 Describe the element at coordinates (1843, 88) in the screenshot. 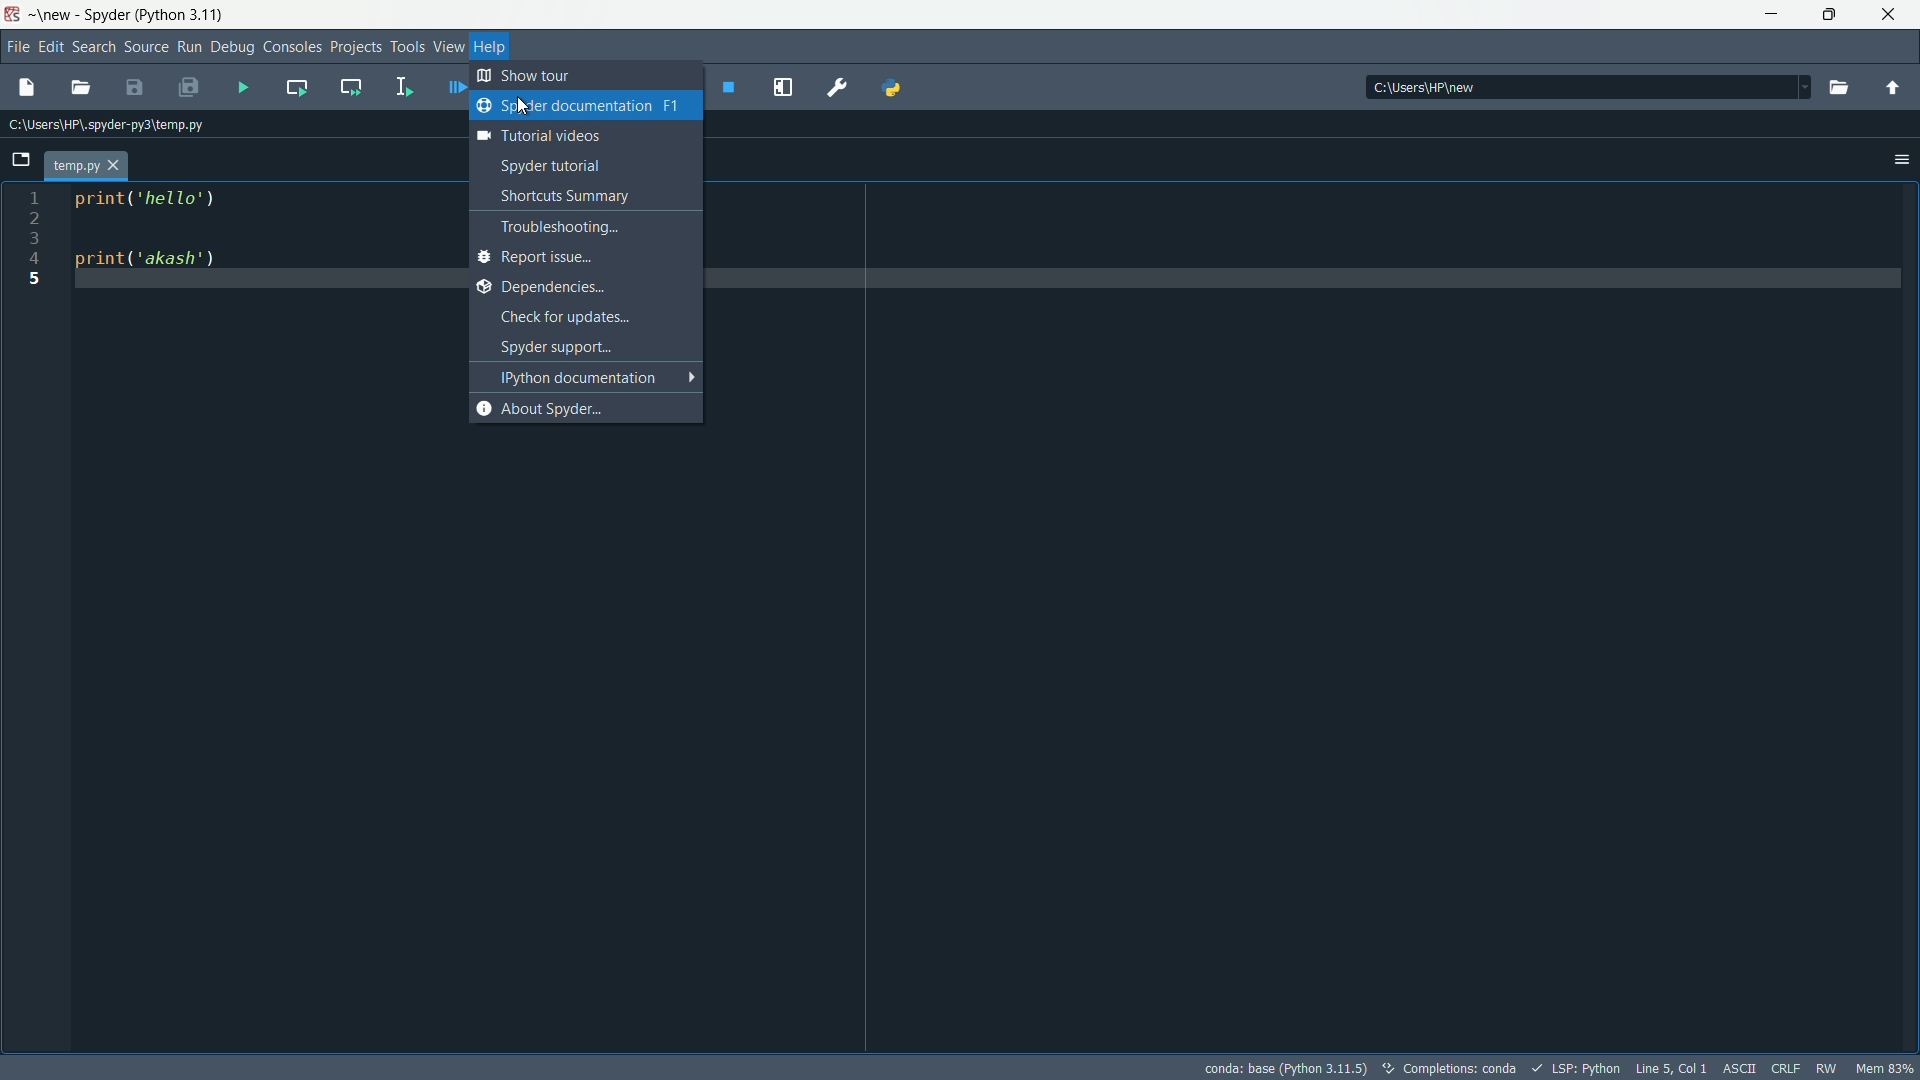

I see `open file` at that location.